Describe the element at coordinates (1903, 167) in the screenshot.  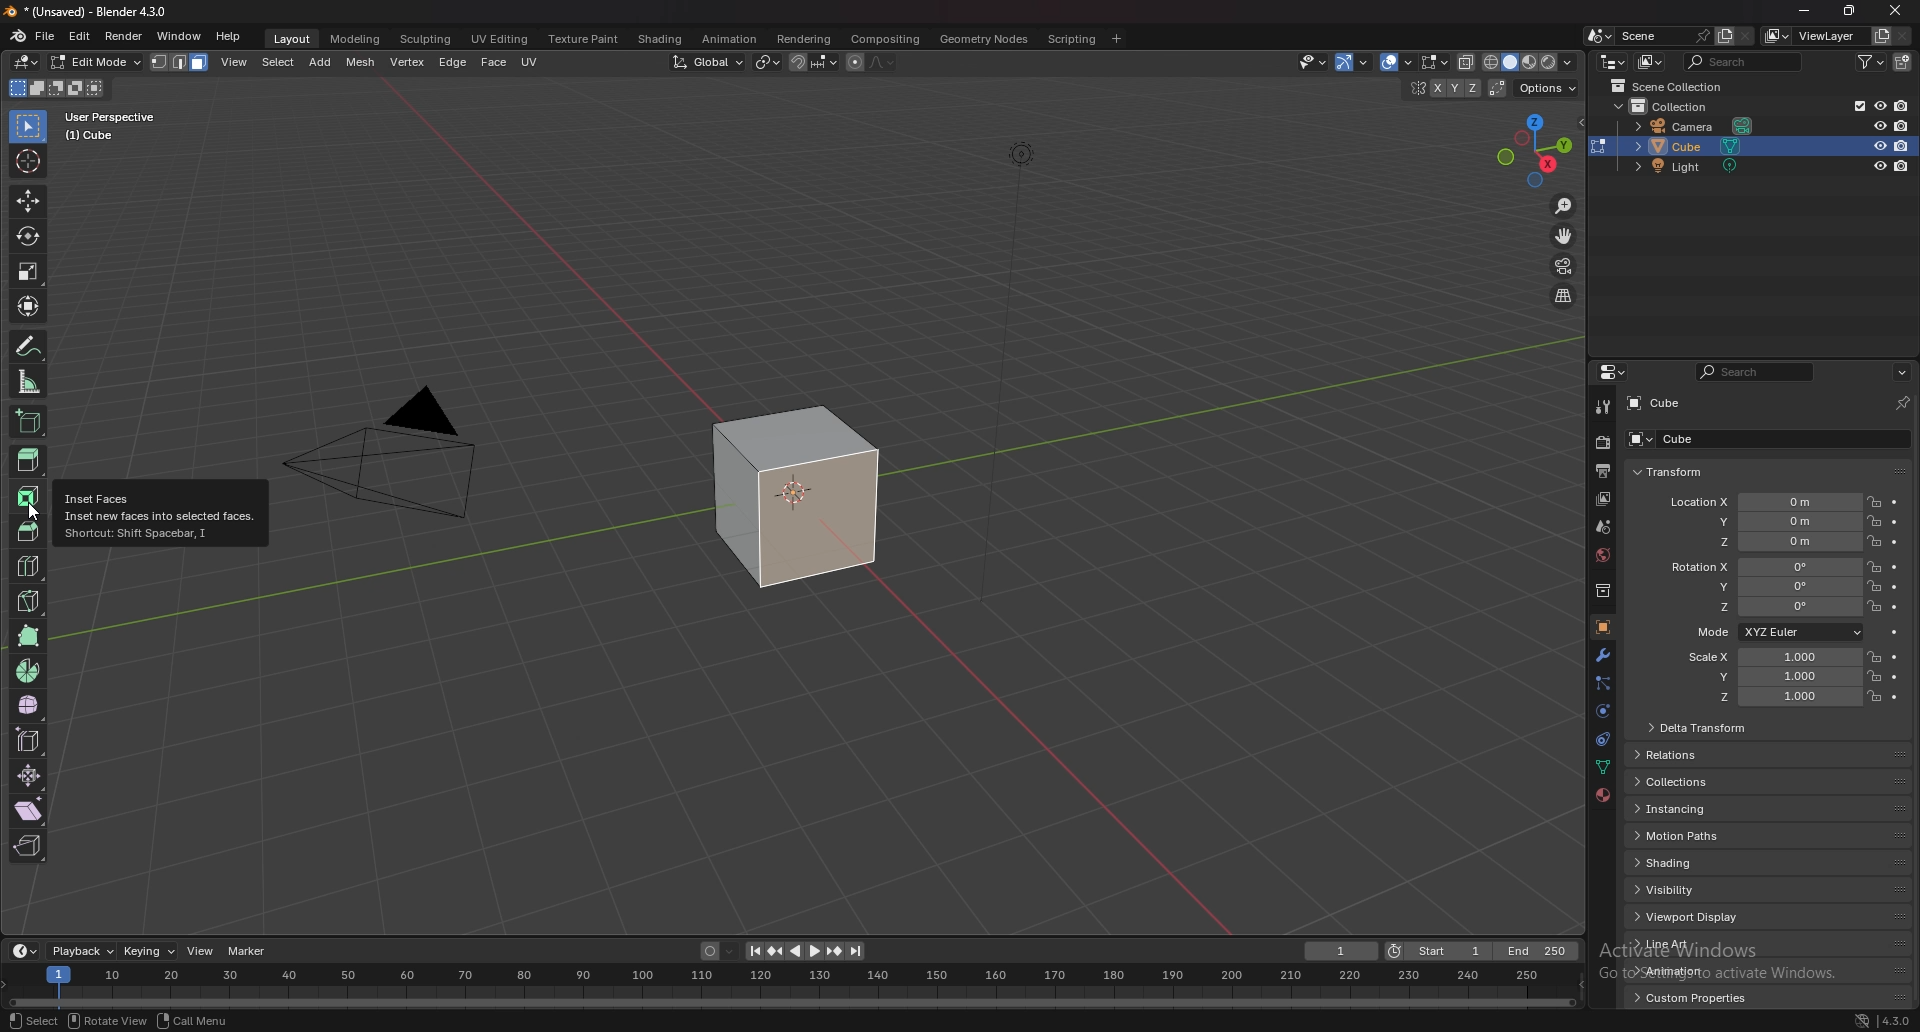
I see `disable in render` at that location.